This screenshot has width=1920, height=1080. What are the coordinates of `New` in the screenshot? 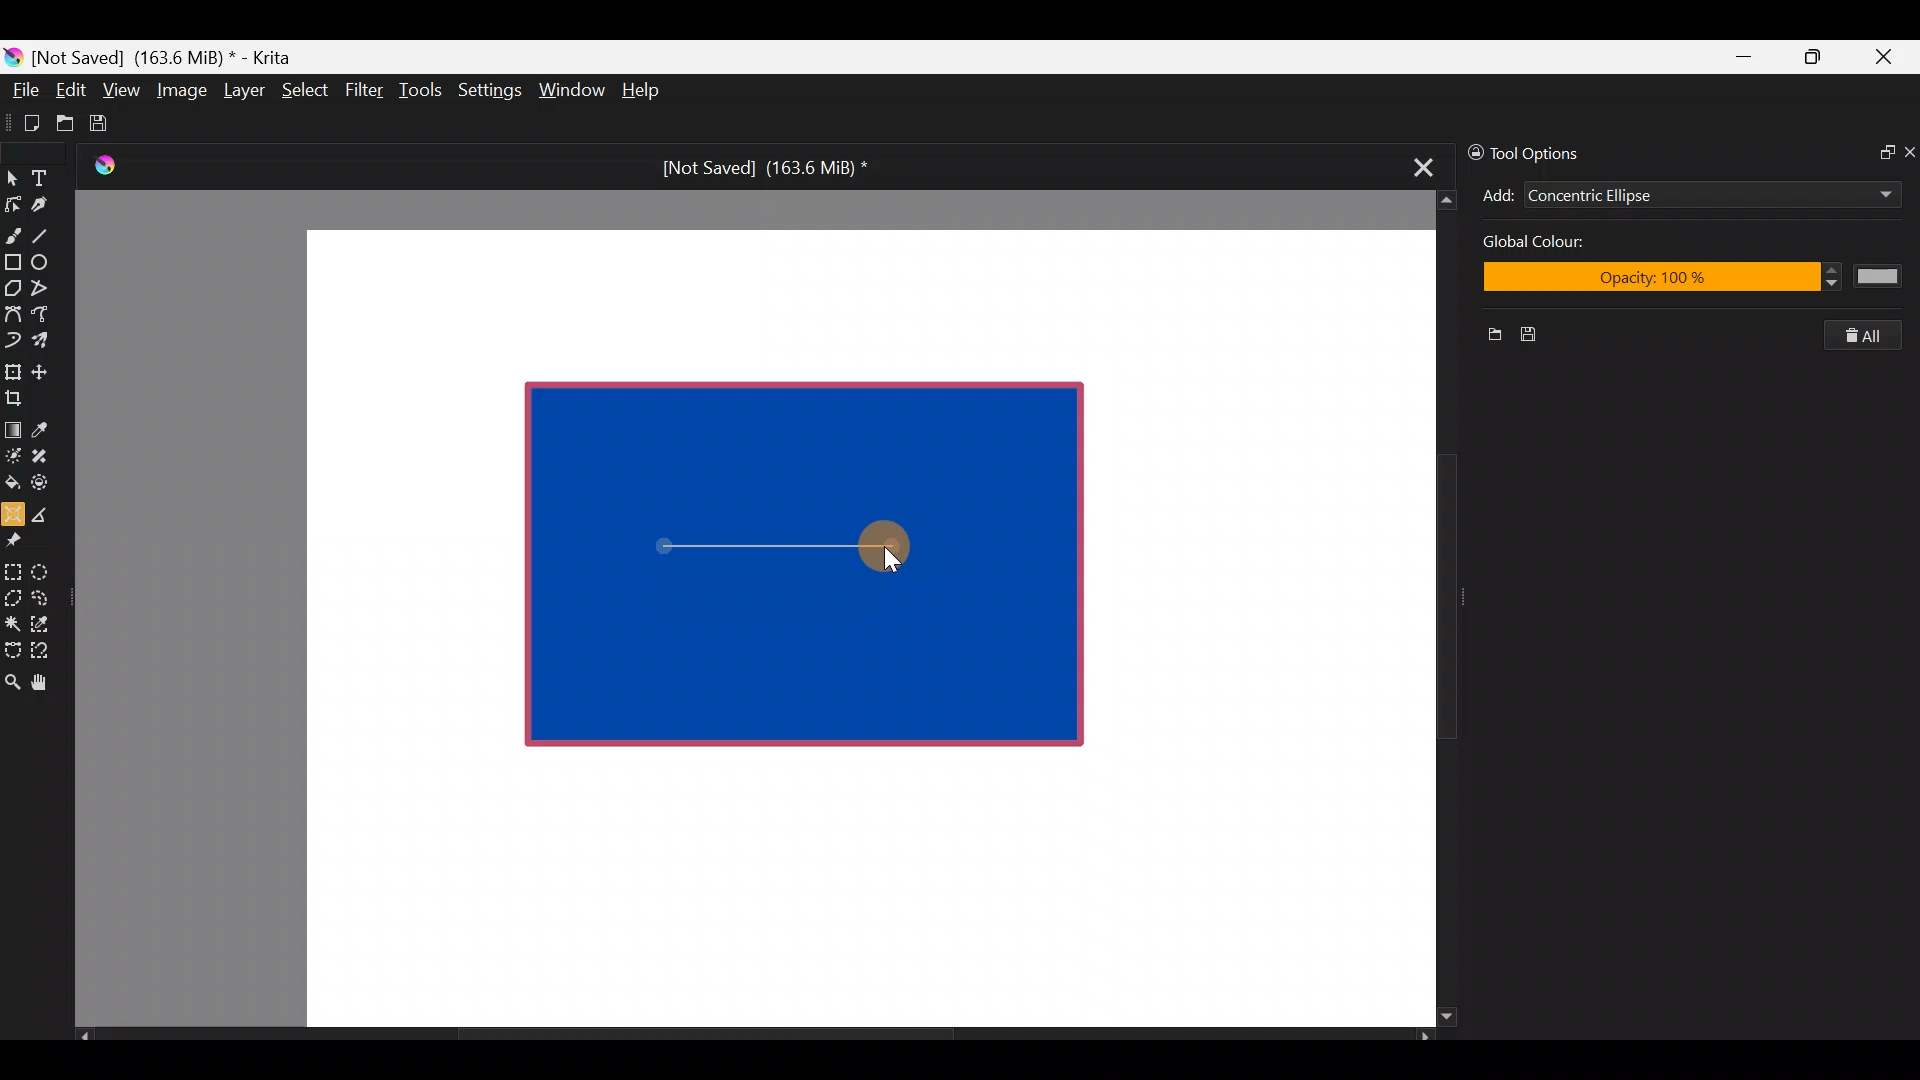 It's located at (1487, 337).